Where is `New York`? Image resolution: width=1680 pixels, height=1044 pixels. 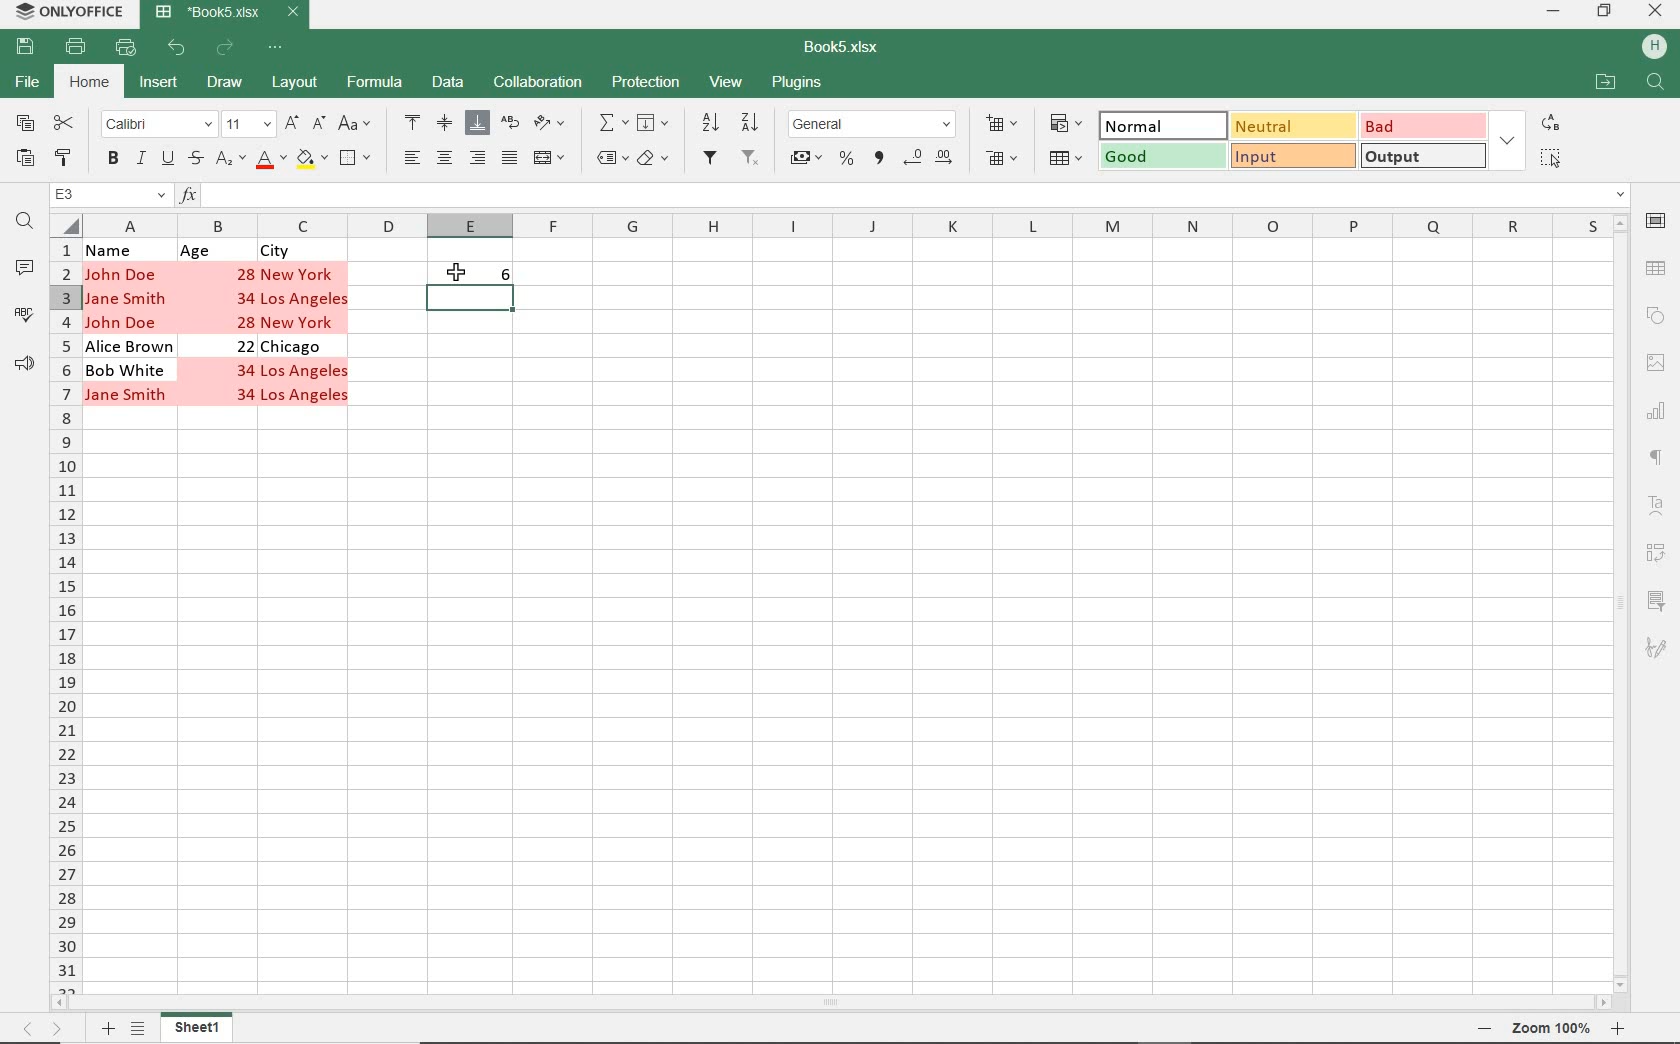
New York is located at coordinates (300, 273).